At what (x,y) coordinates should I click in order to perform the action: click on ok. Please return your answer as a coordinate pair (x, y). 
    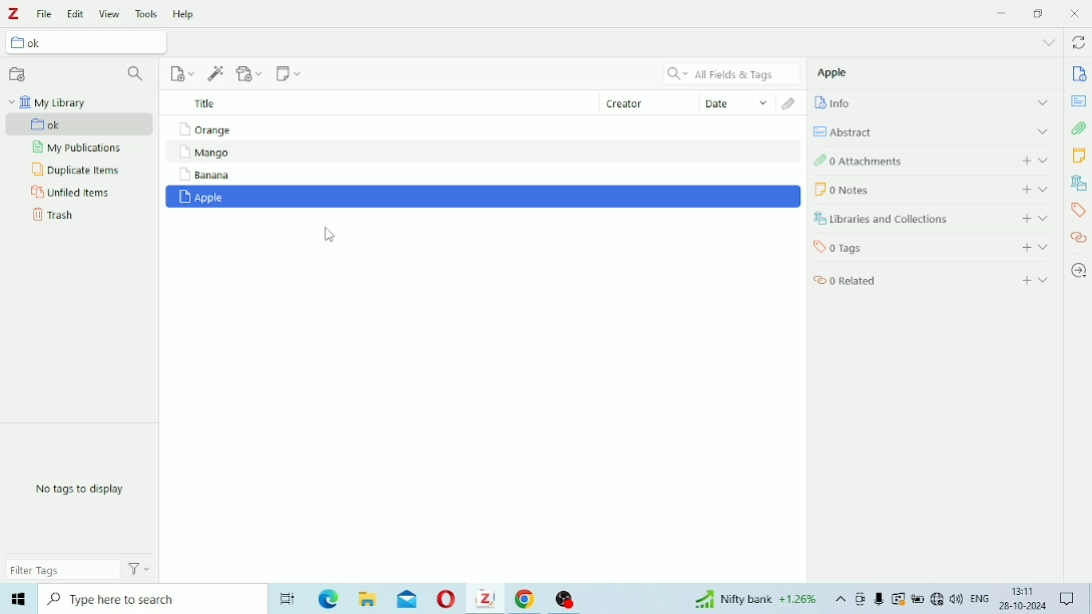
    Looking at the image, I should click on (46, 44).